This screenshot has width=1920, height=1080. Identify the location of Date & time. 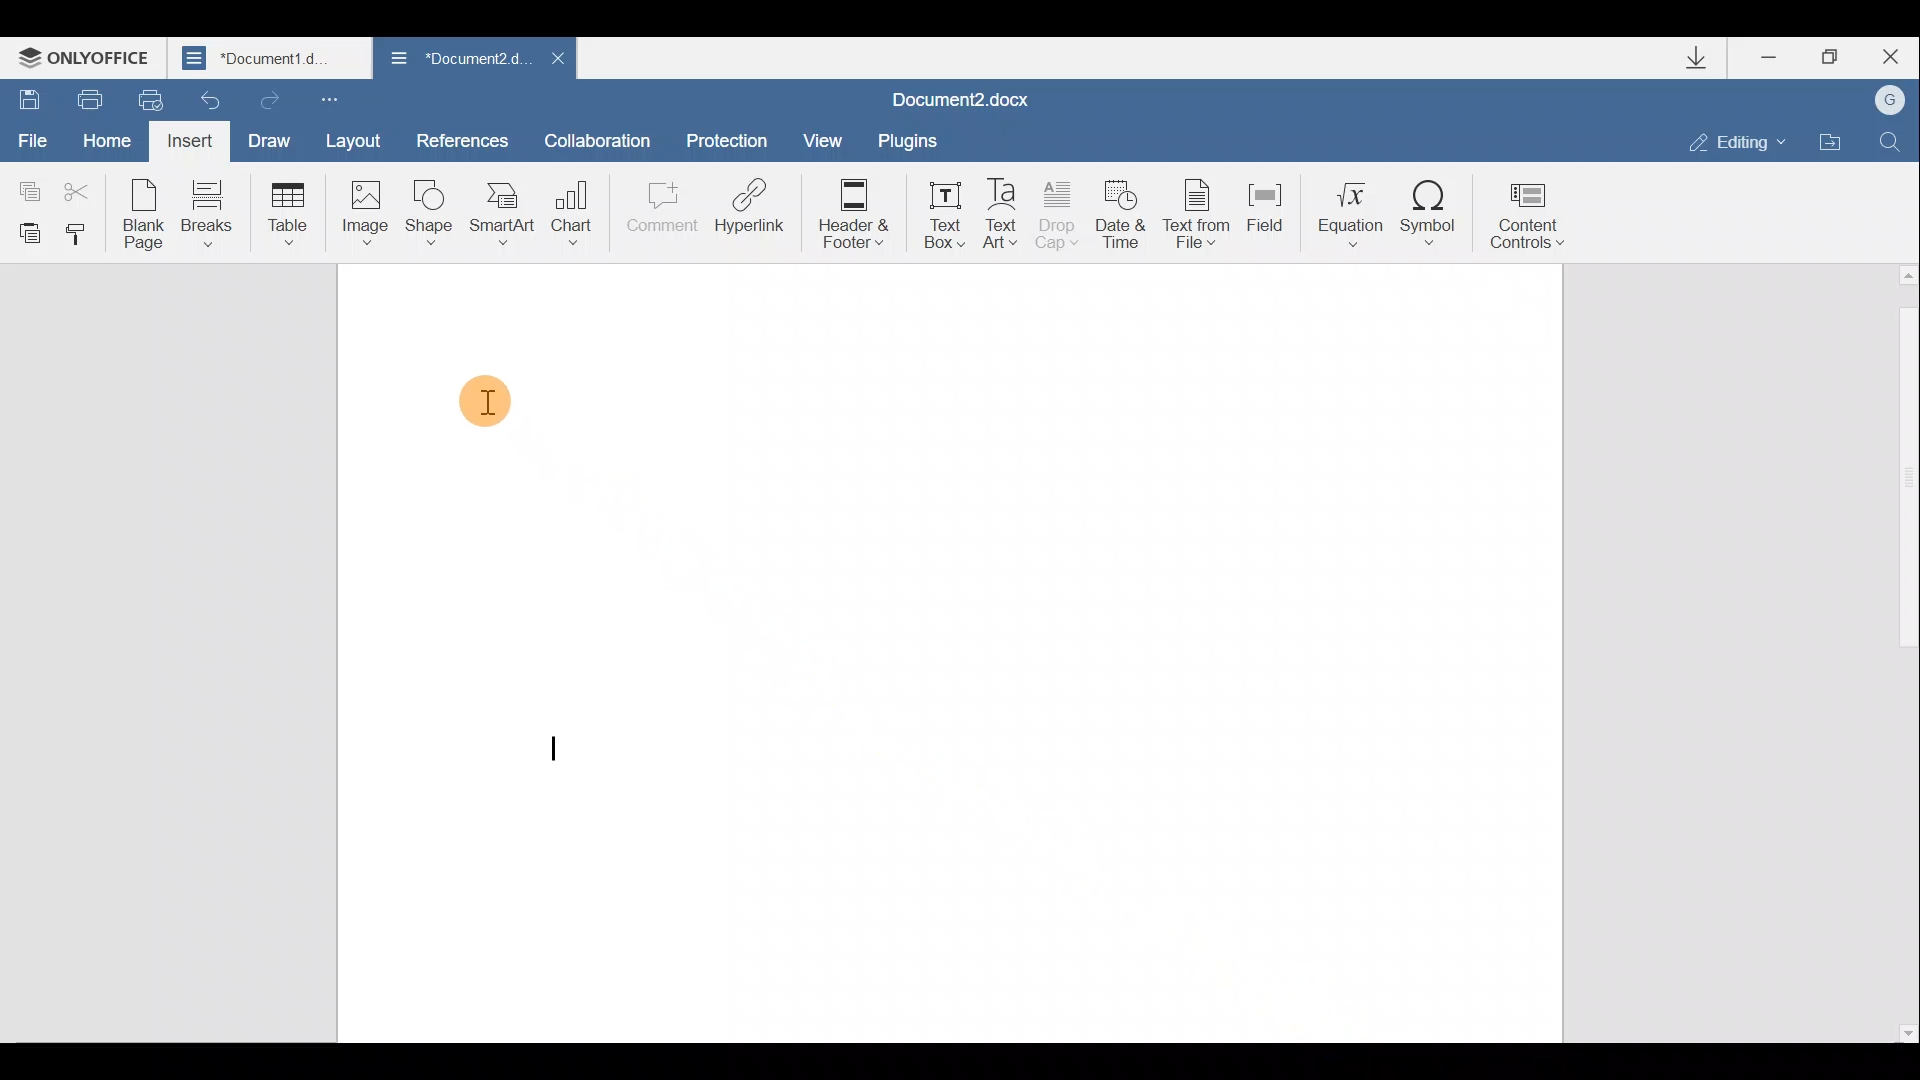
(1121, 220).